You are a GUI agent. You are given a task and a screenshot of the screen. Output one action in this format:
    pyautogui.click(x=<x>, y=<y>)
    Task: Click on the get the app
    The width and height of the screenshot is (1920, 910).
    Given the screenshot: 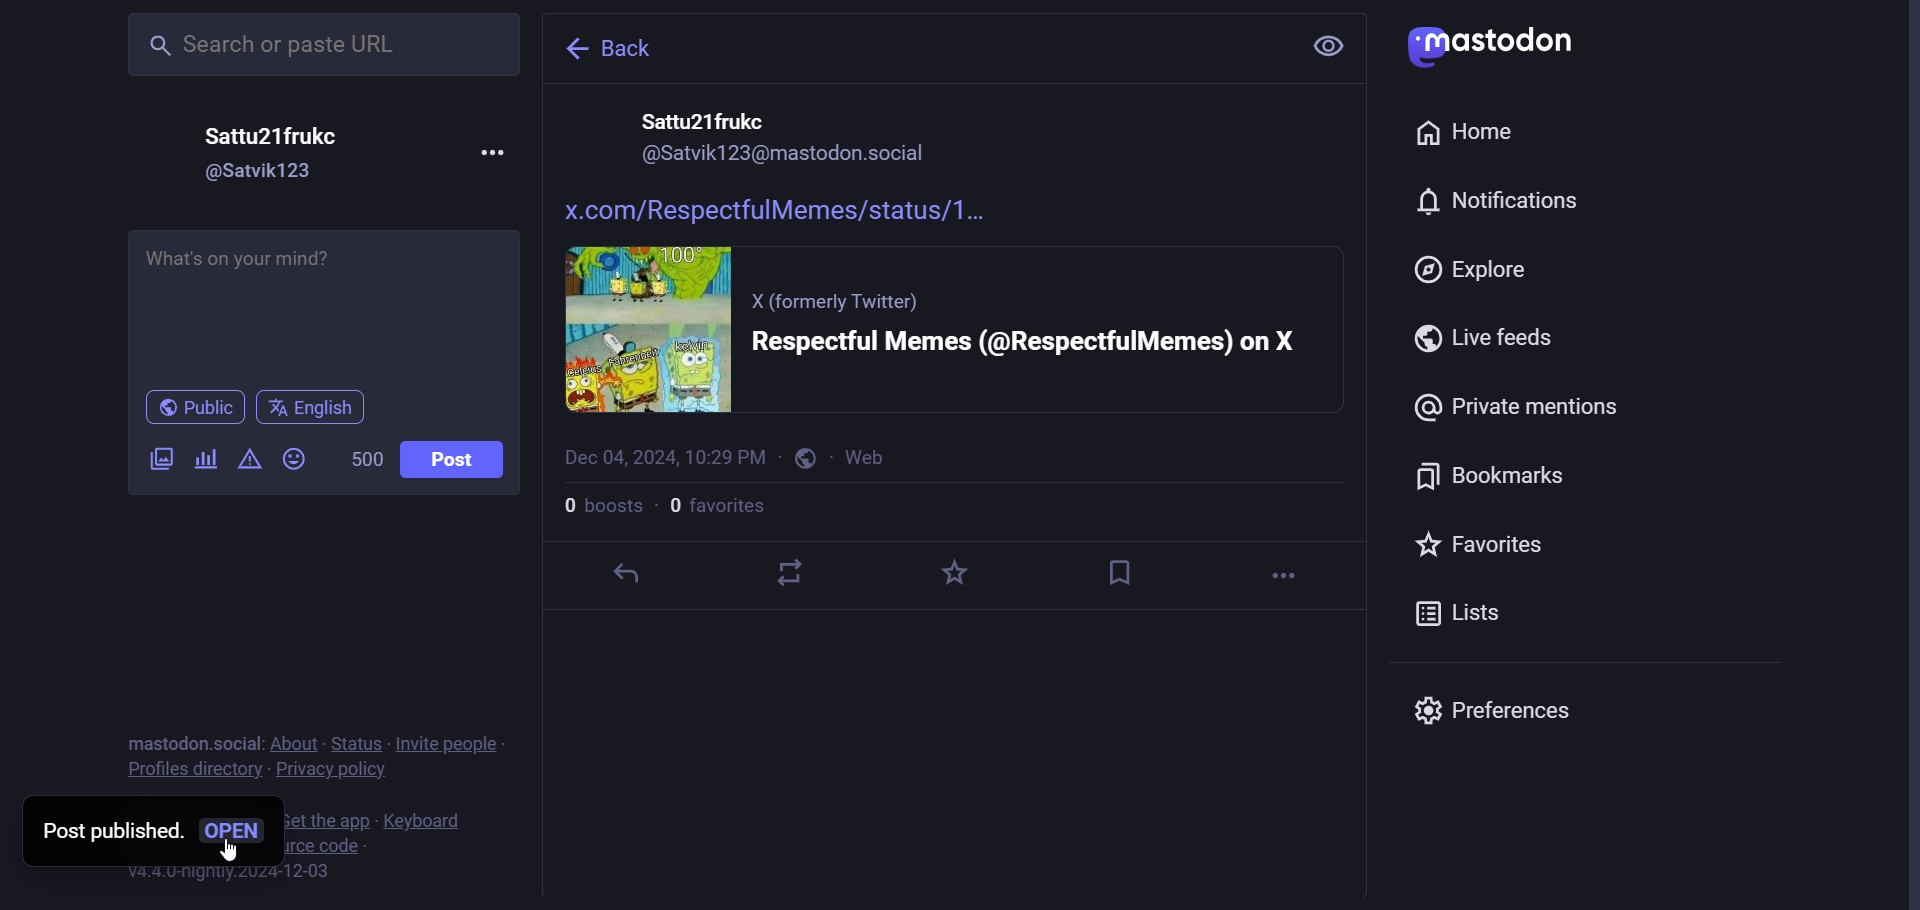 What is the action you would take?
    pyautogui.click(x=330, y=819)
    